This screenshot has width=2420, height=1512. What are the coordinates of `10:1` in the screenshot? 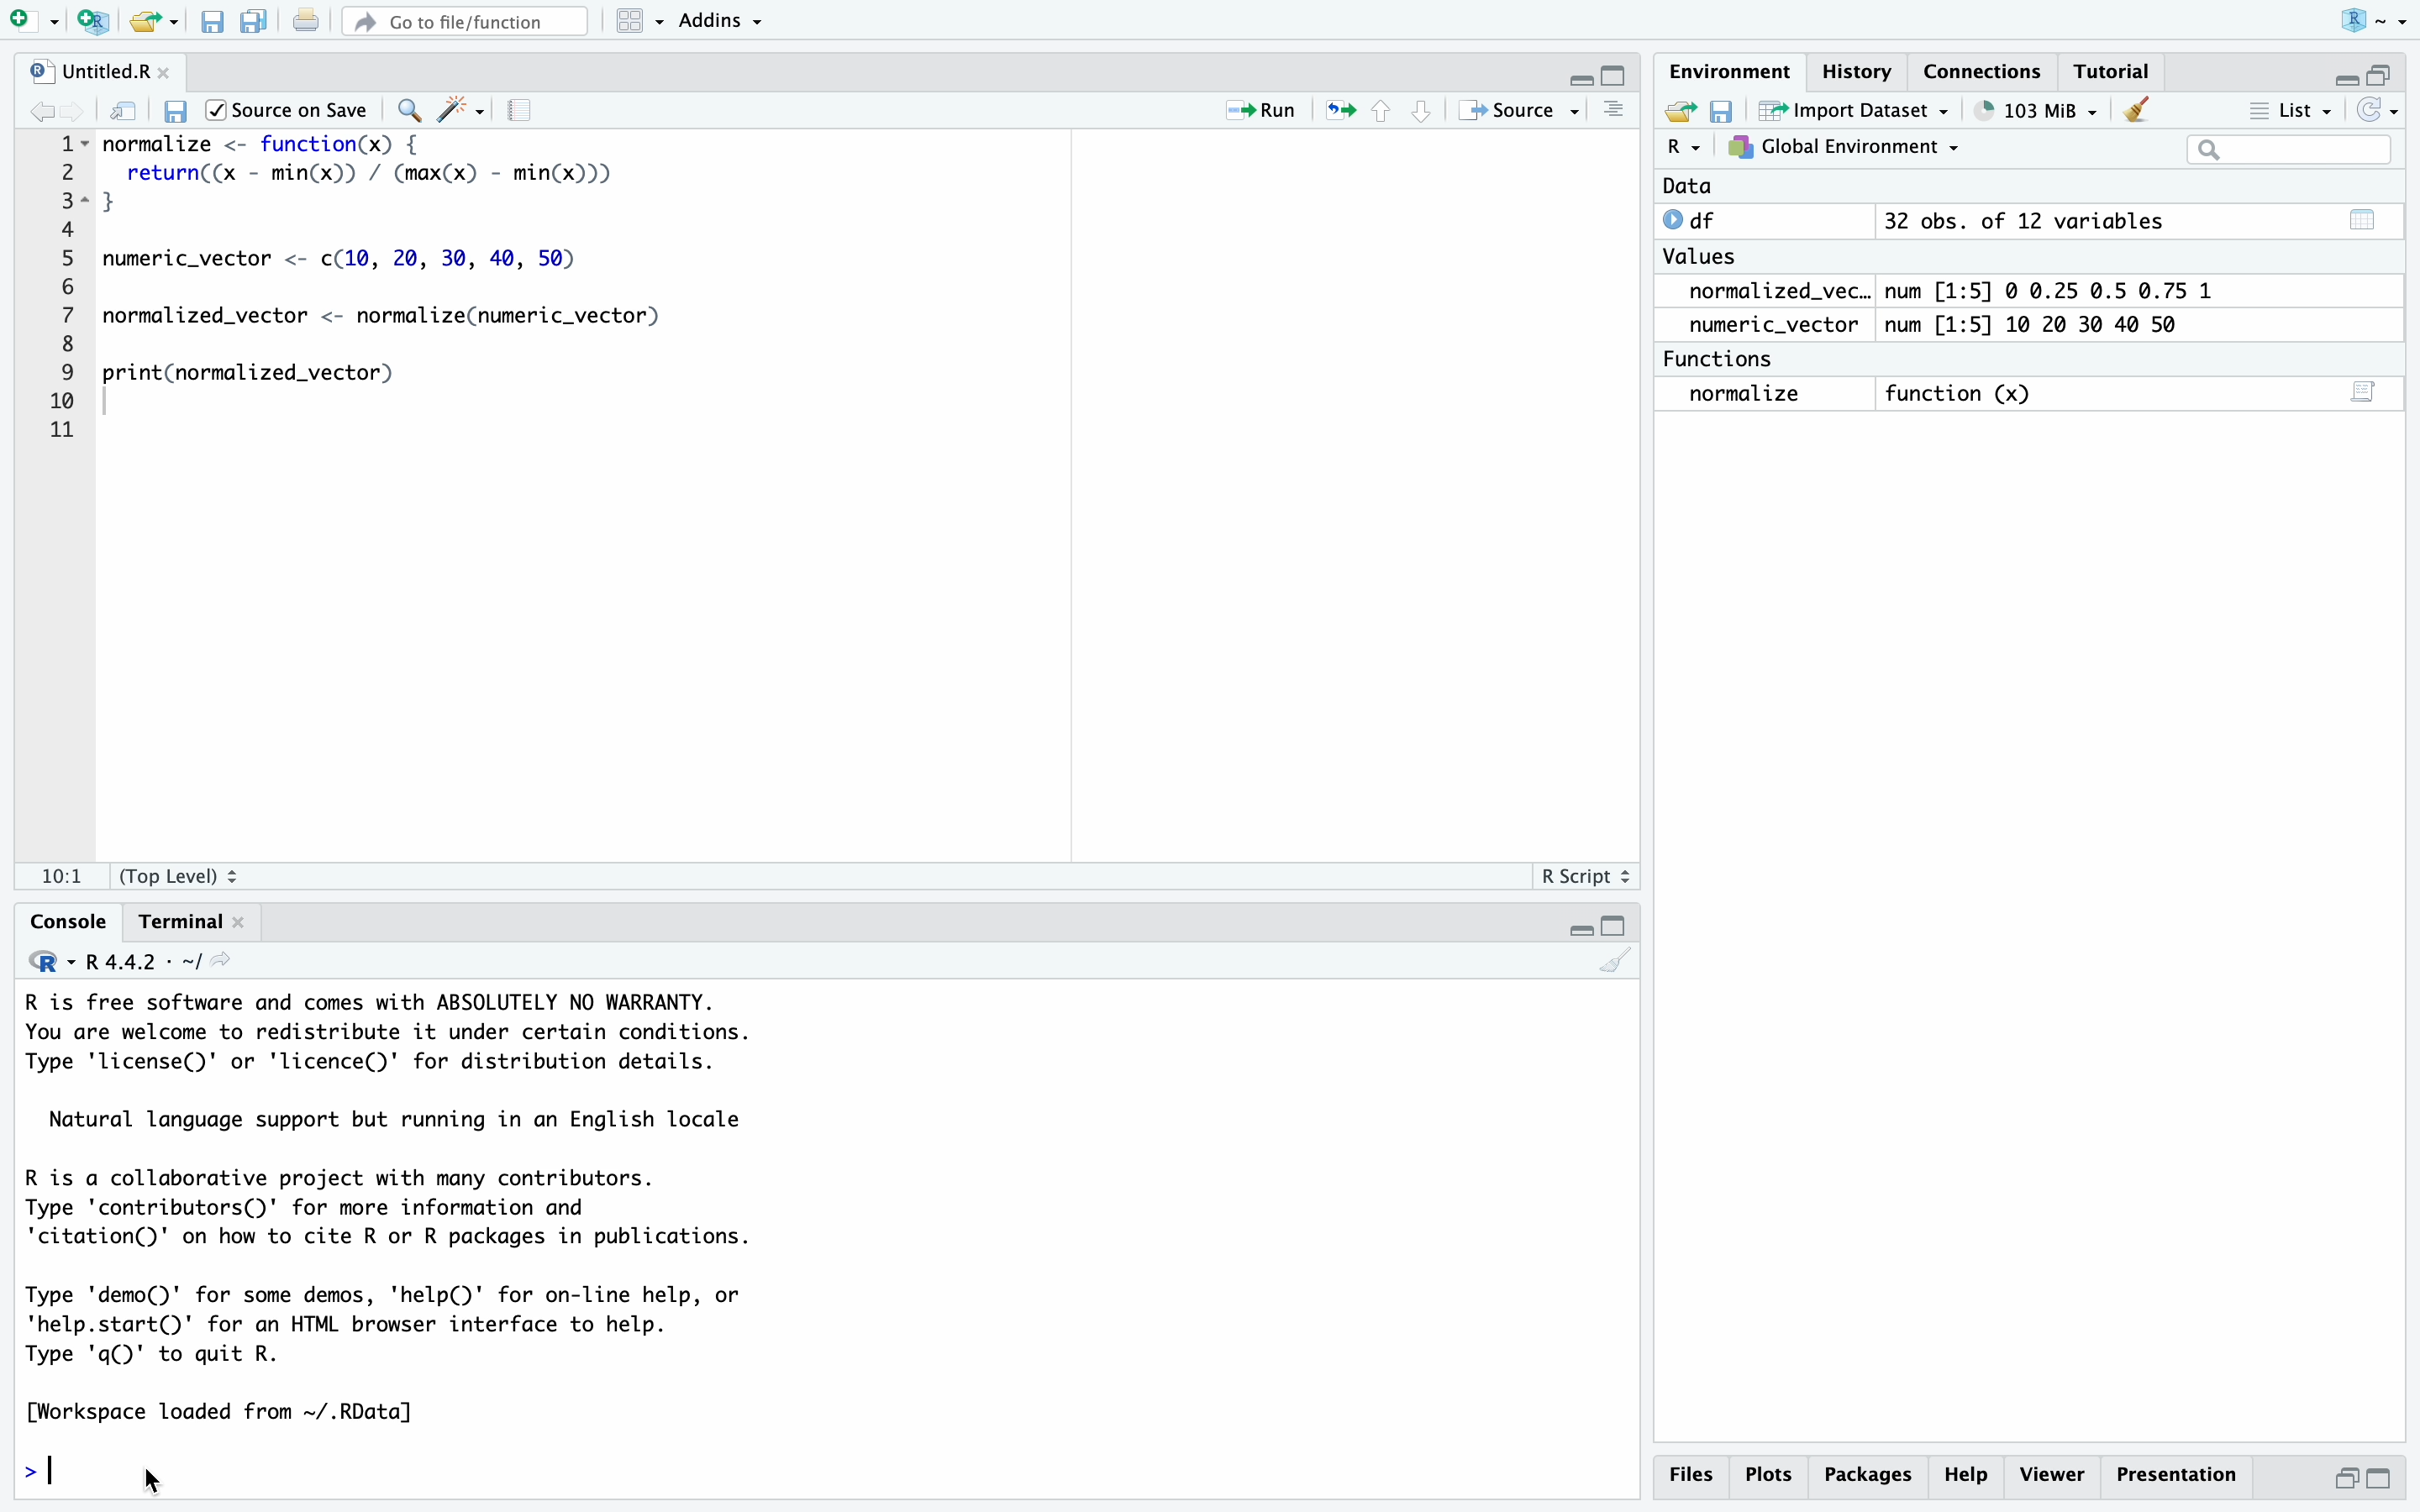 It's located at (61, 870).